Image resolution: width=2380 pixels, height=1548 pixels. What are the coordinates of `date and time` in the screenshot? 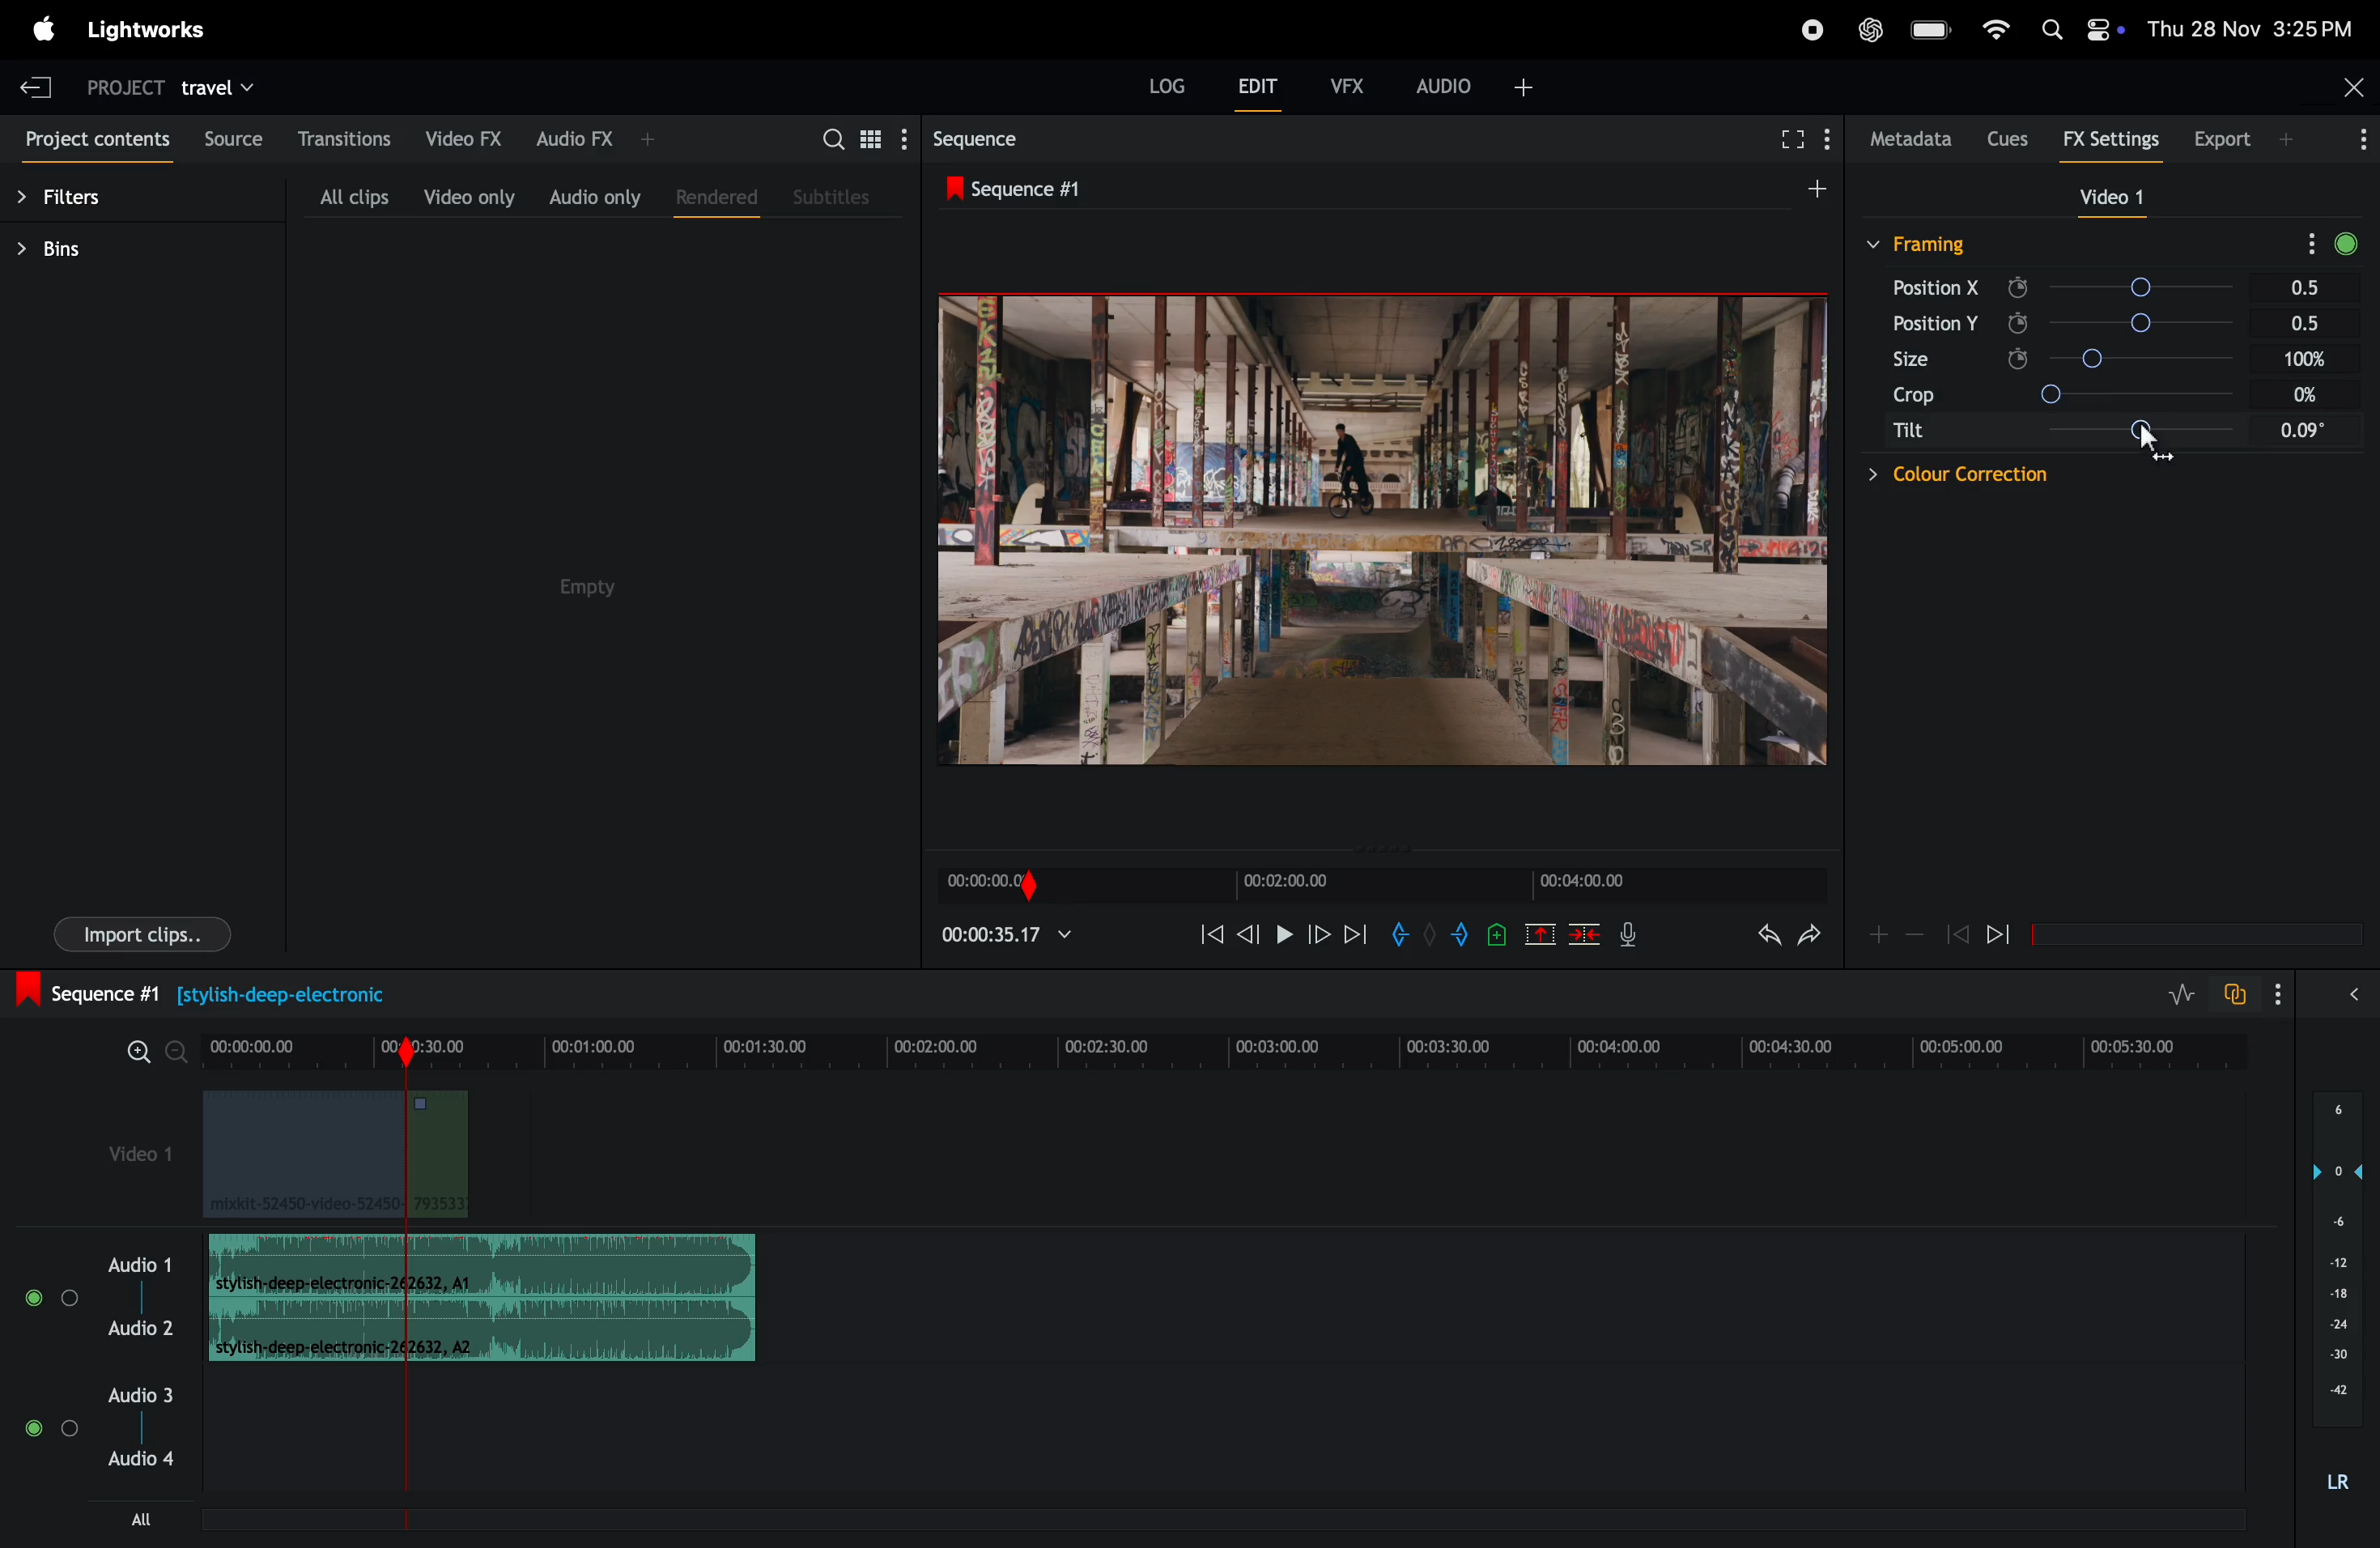 It's located at (2253, 30).